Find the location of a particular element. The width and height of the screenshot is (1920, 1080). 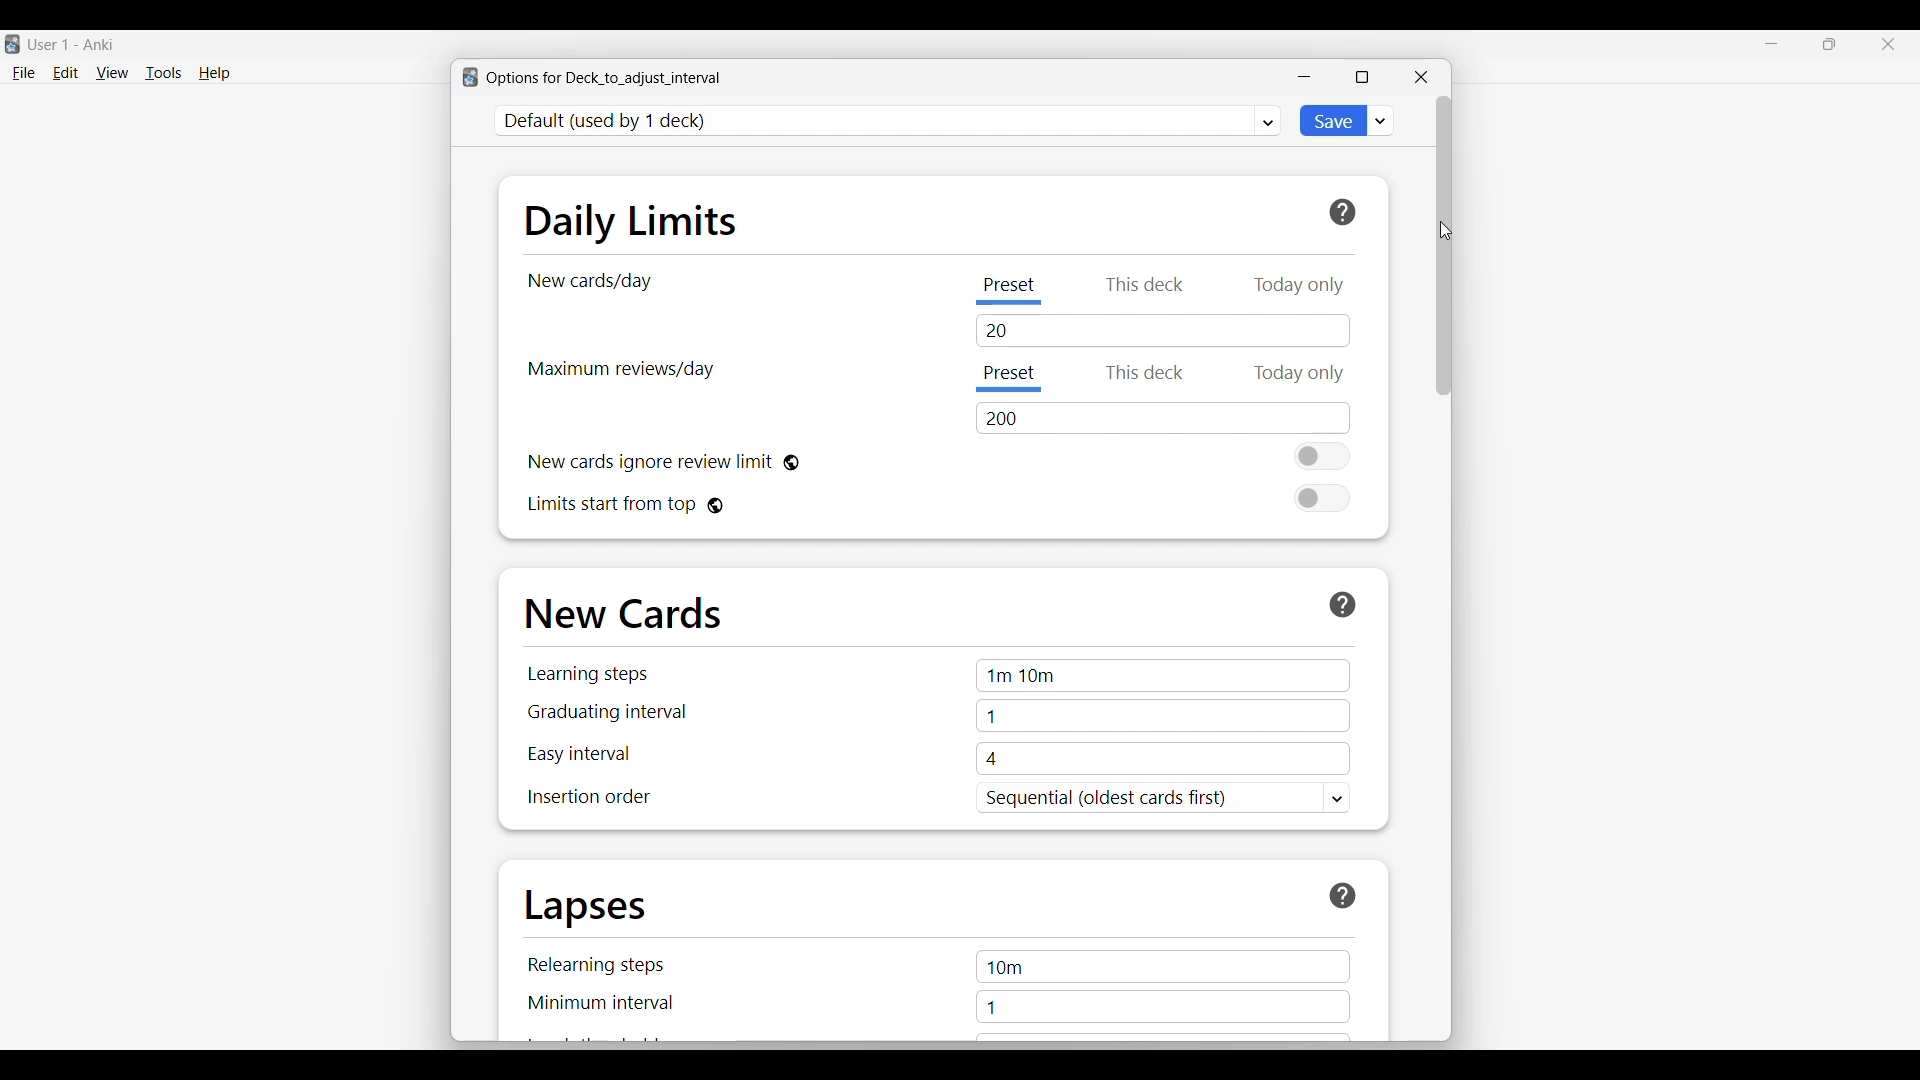

Affects the entire collection is located at coordinates (715, 506).